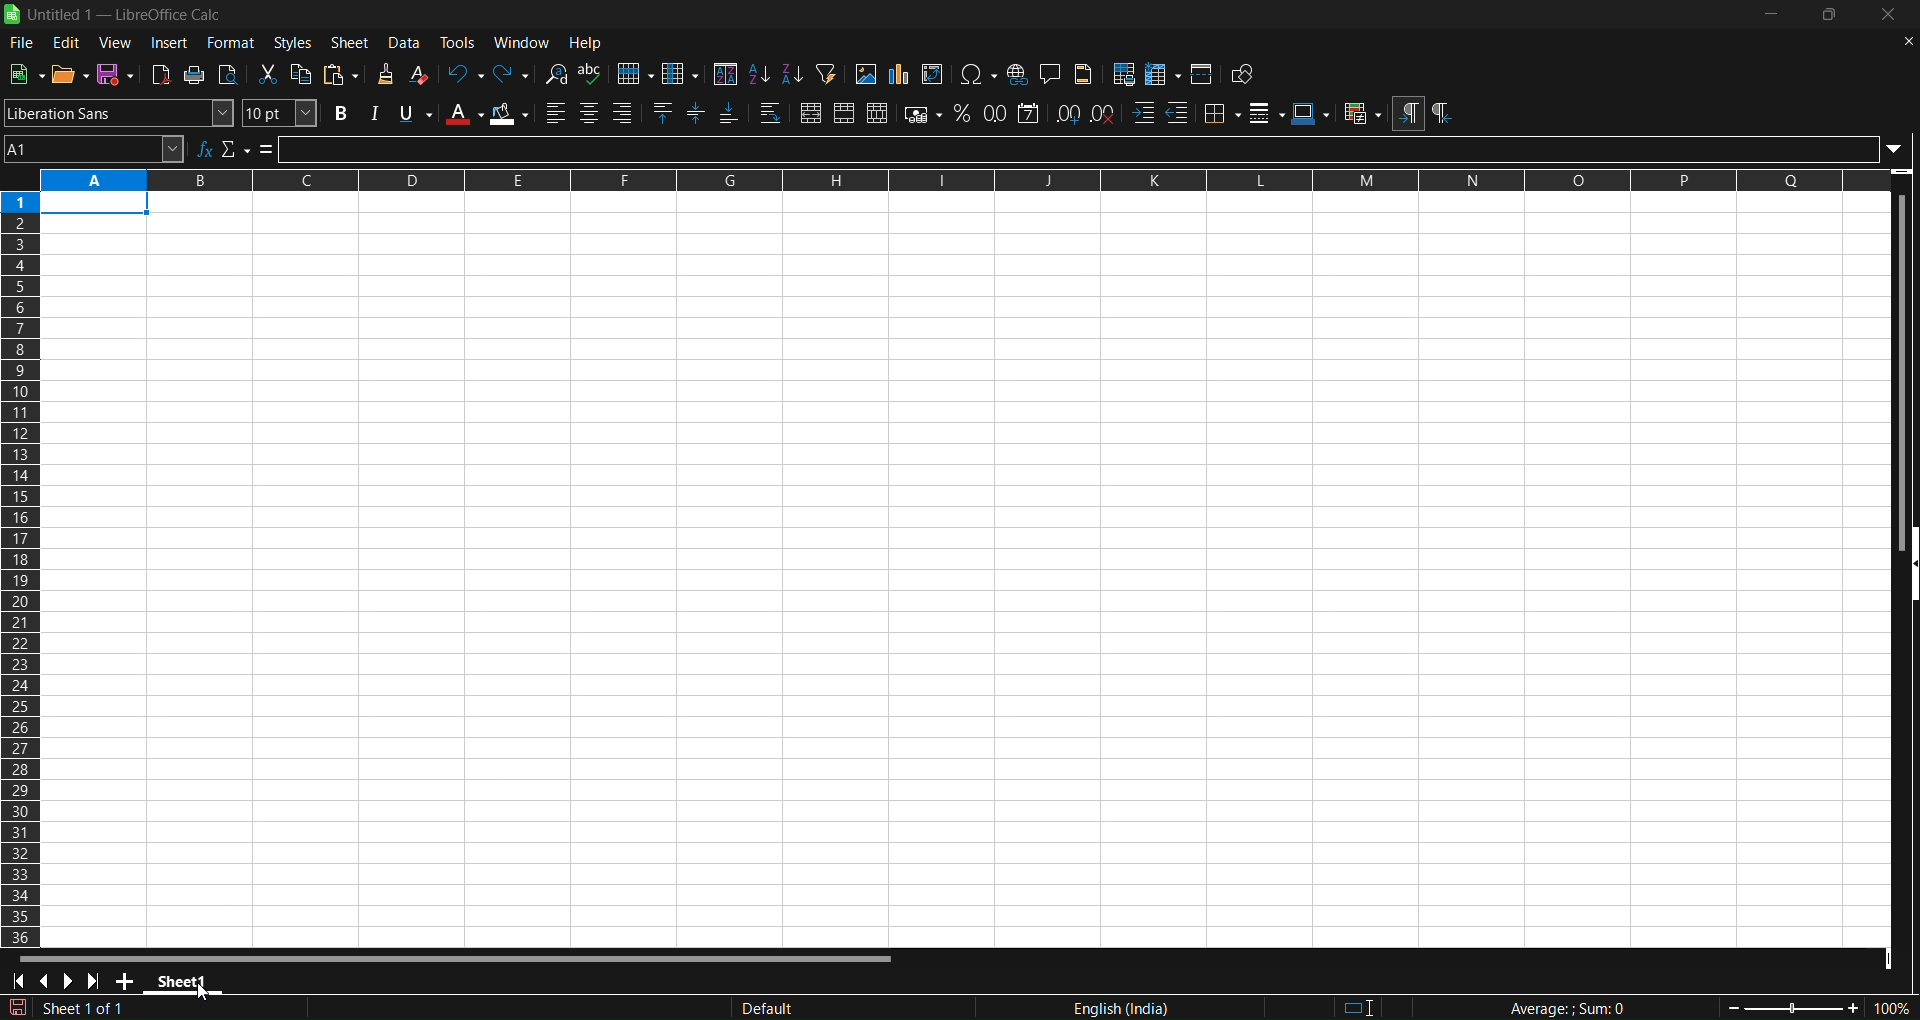  Describe the element at coordinates (304, 74) in the screenshot. I see `copy ` at that location.